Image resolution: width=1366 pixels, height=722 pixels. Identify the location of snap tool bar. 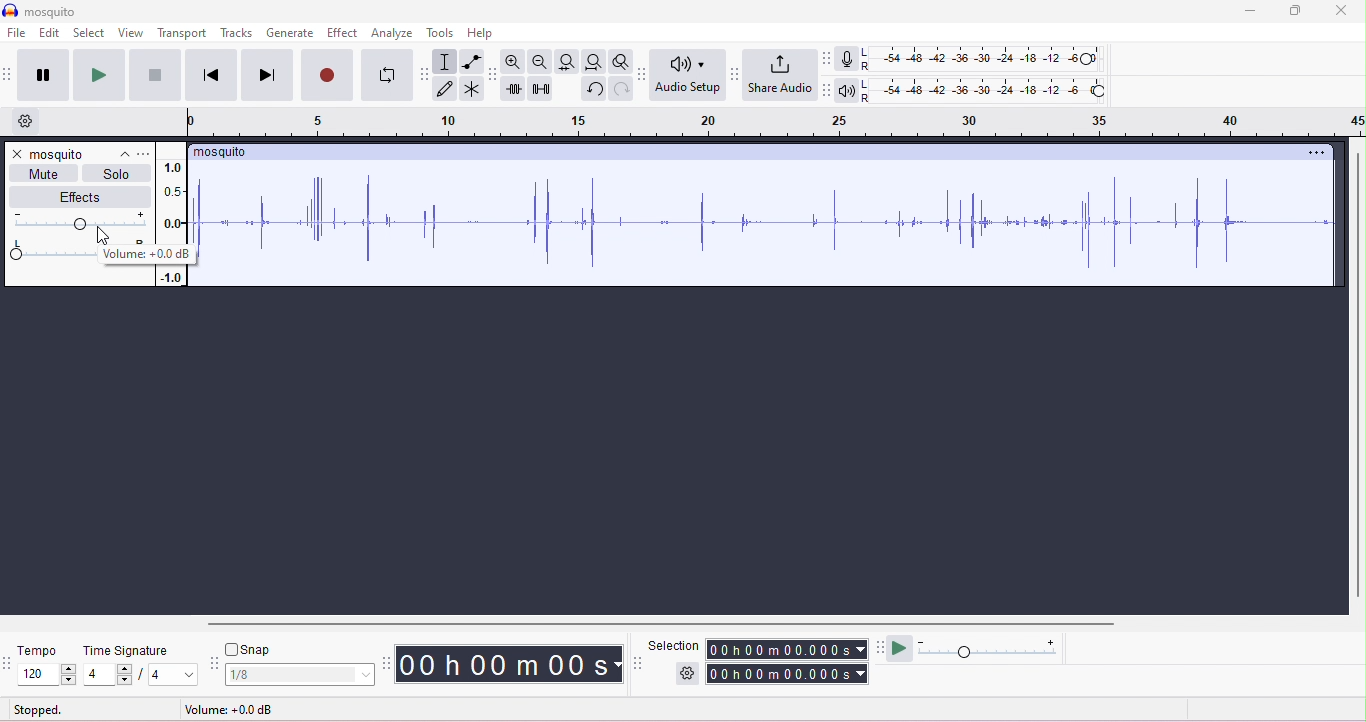
(215, 663).